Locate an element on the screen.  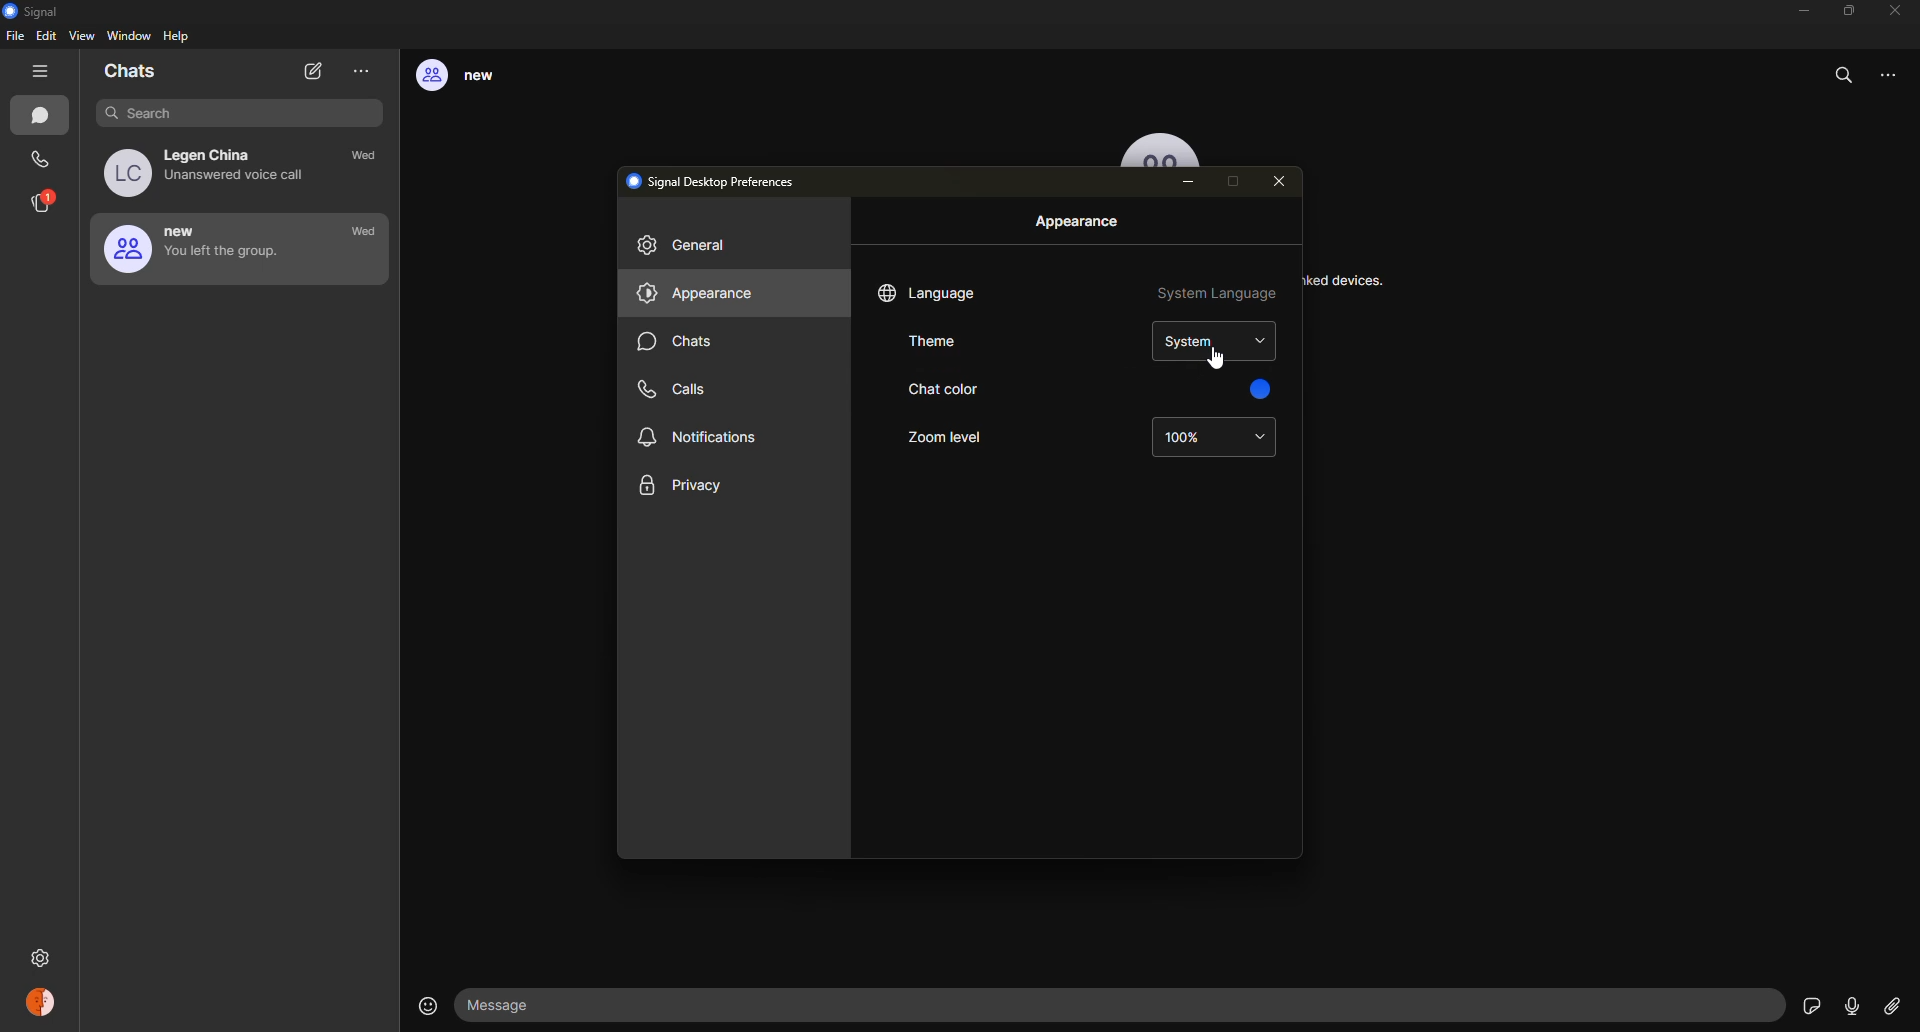
maximize is located at coordinates (1848, 10).